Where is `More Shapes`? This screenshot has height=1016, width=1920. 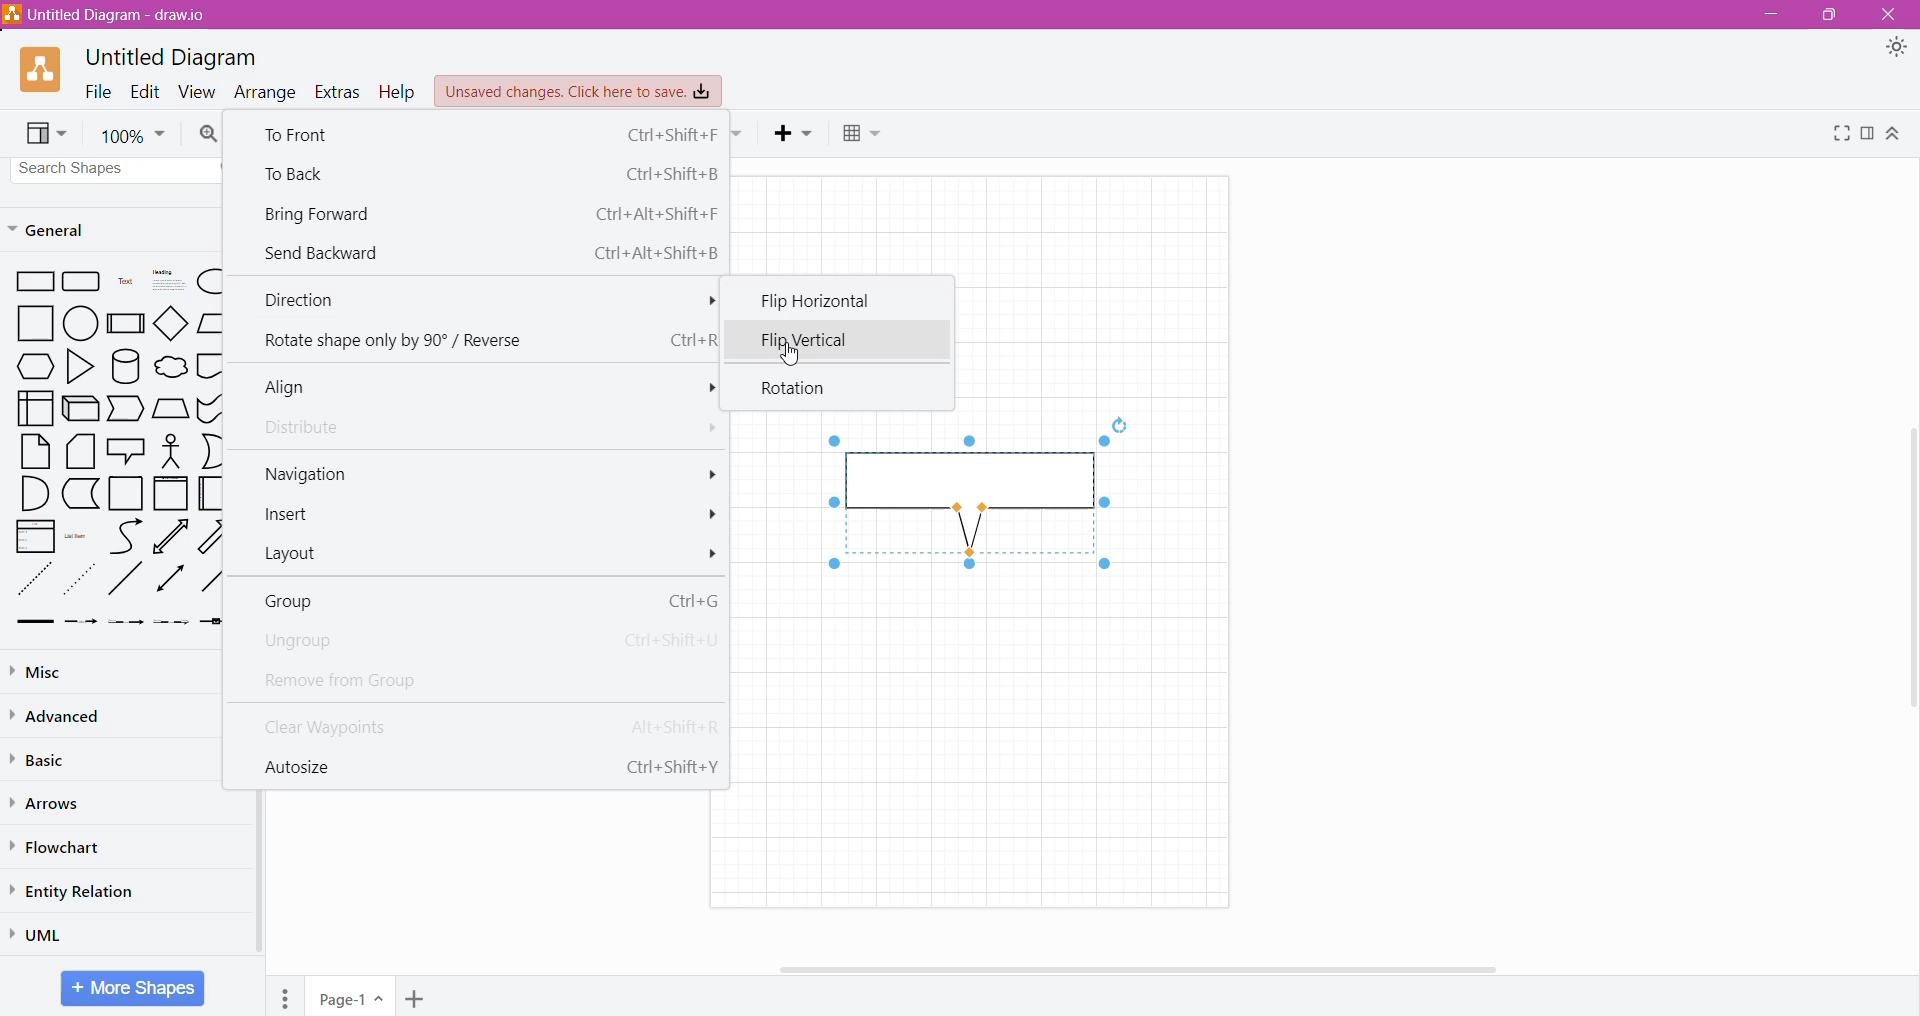 More Shapes is located at coordinates (132, 988).